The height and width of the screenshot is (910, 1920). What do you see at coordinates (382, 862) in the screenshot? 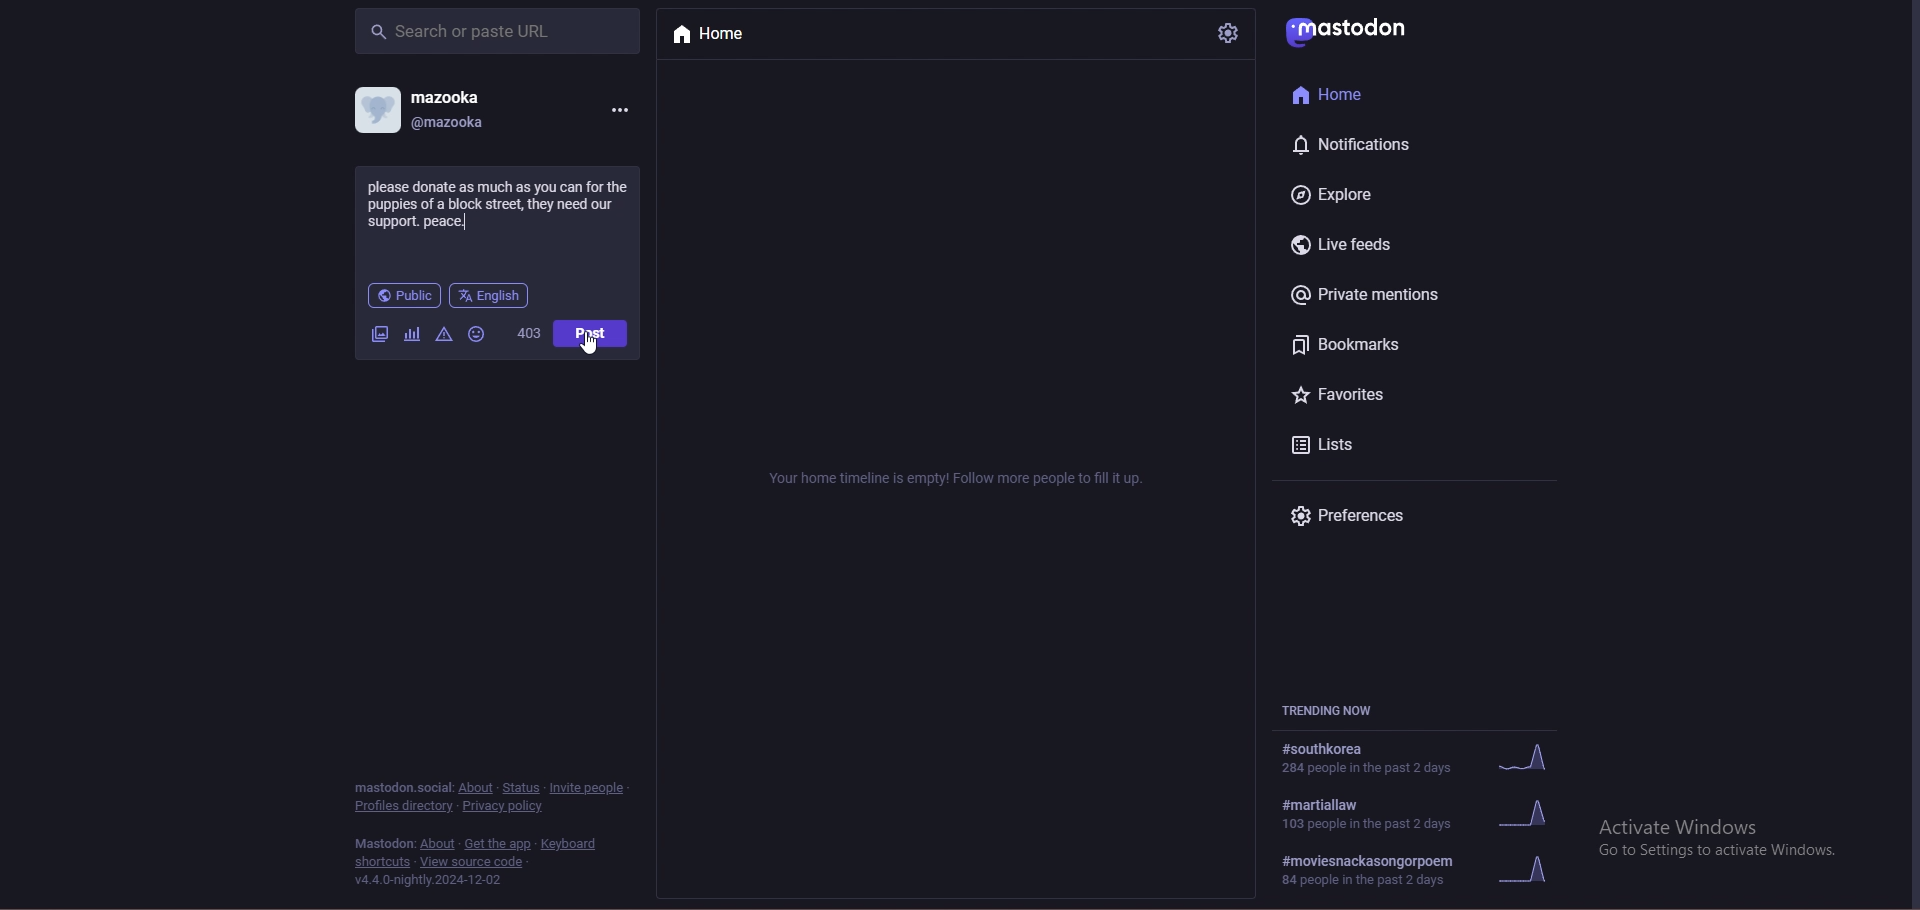
I see `shortcuts` at bounding box center [382, 862].